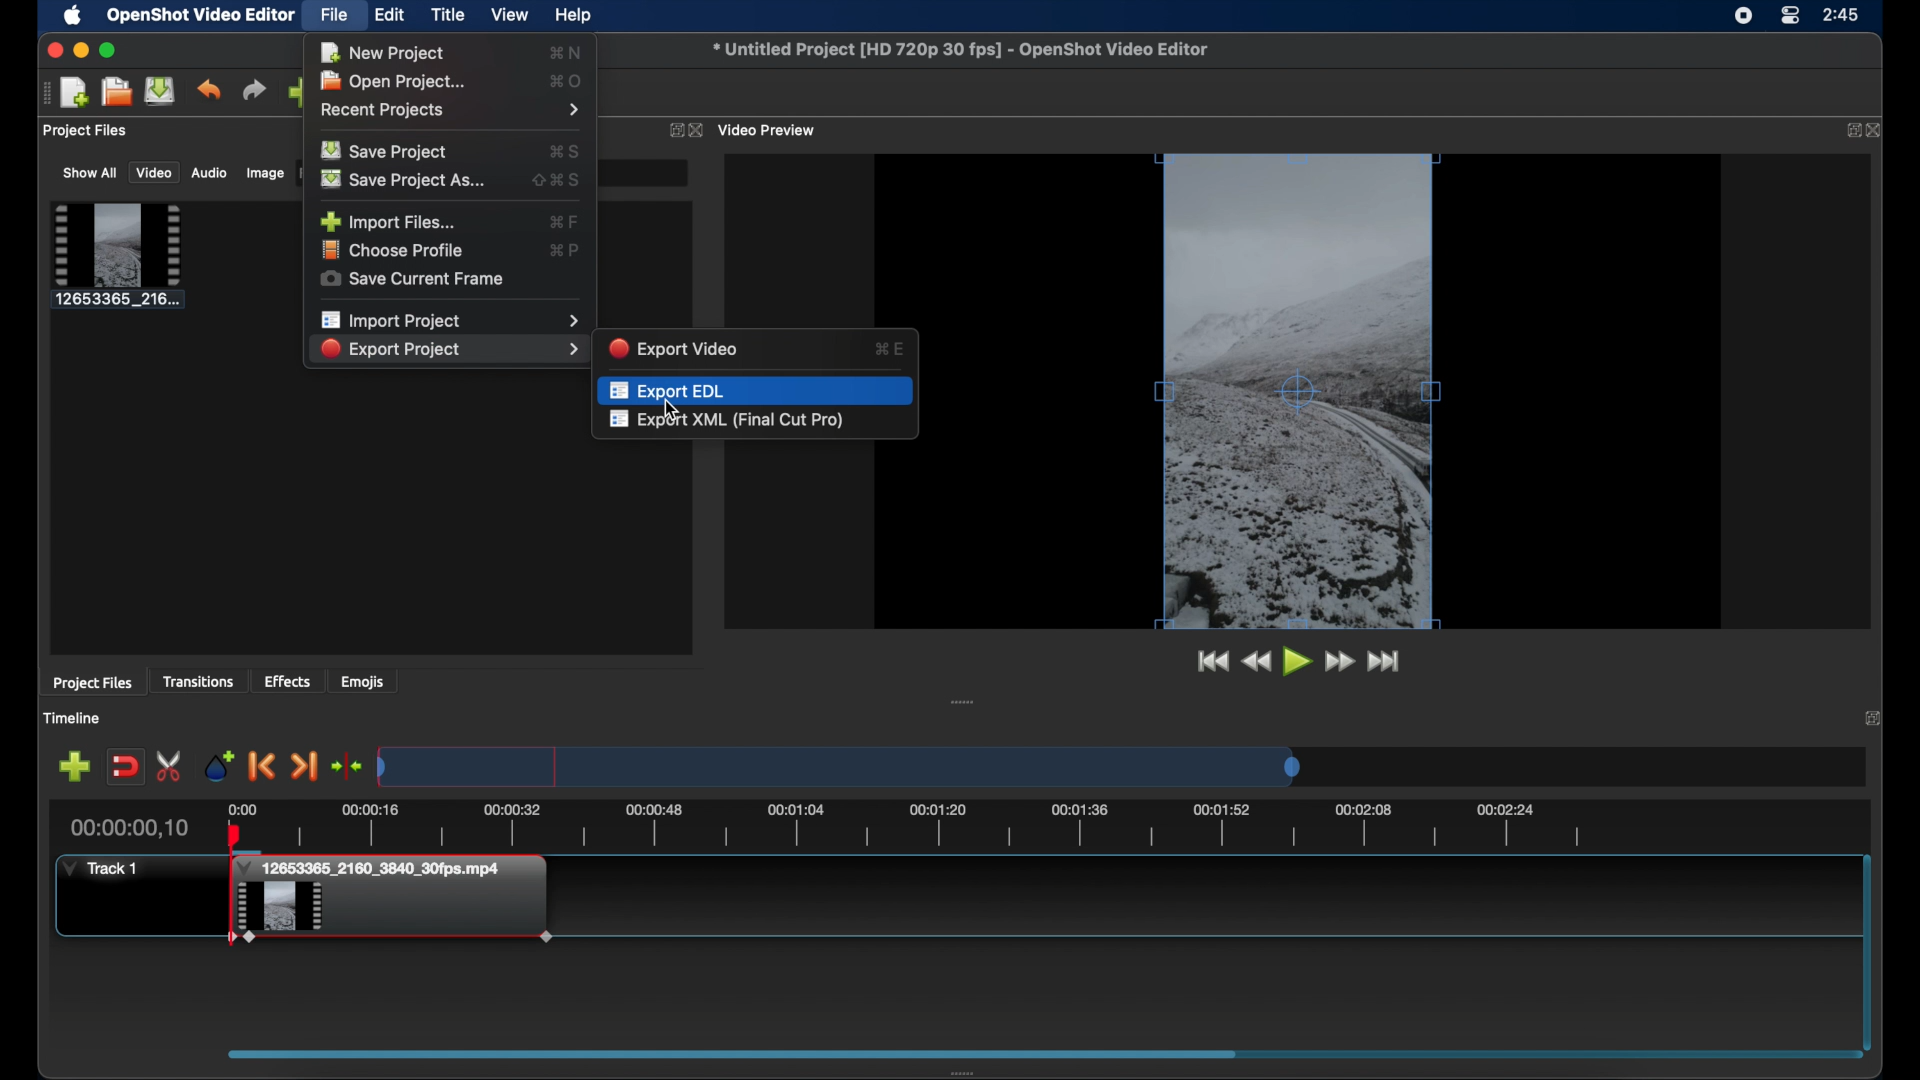 The height and width of the screenshot is (1080, 1920). What do you see at coordinates (383, 53) in the screenshot?
I see `new project` at bounding box center [383, 53].